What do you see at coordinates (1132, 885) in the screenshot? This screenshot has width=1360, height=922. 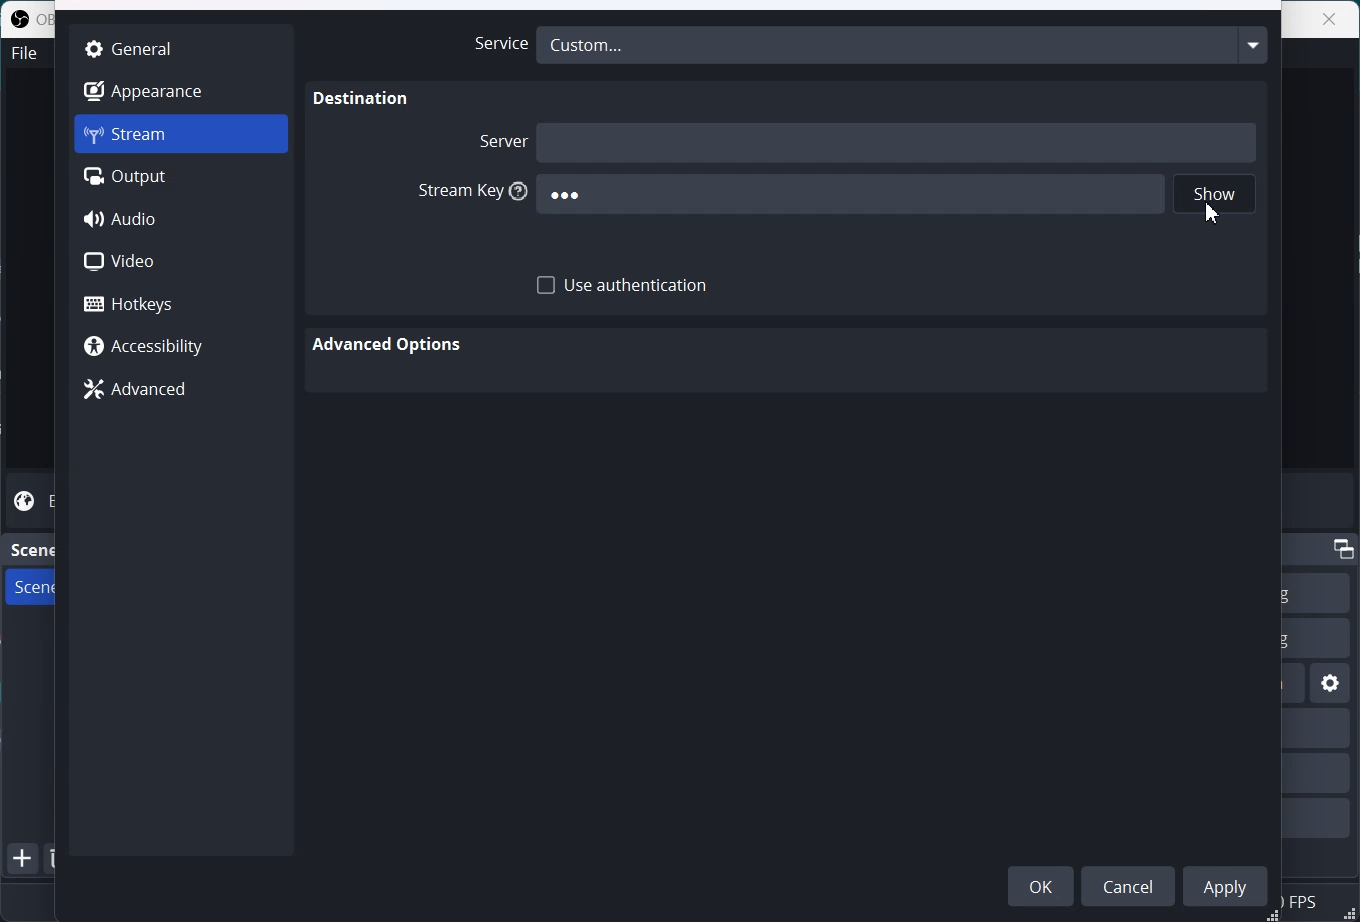 I see `Cancel` at bounding box center [1132, 885].